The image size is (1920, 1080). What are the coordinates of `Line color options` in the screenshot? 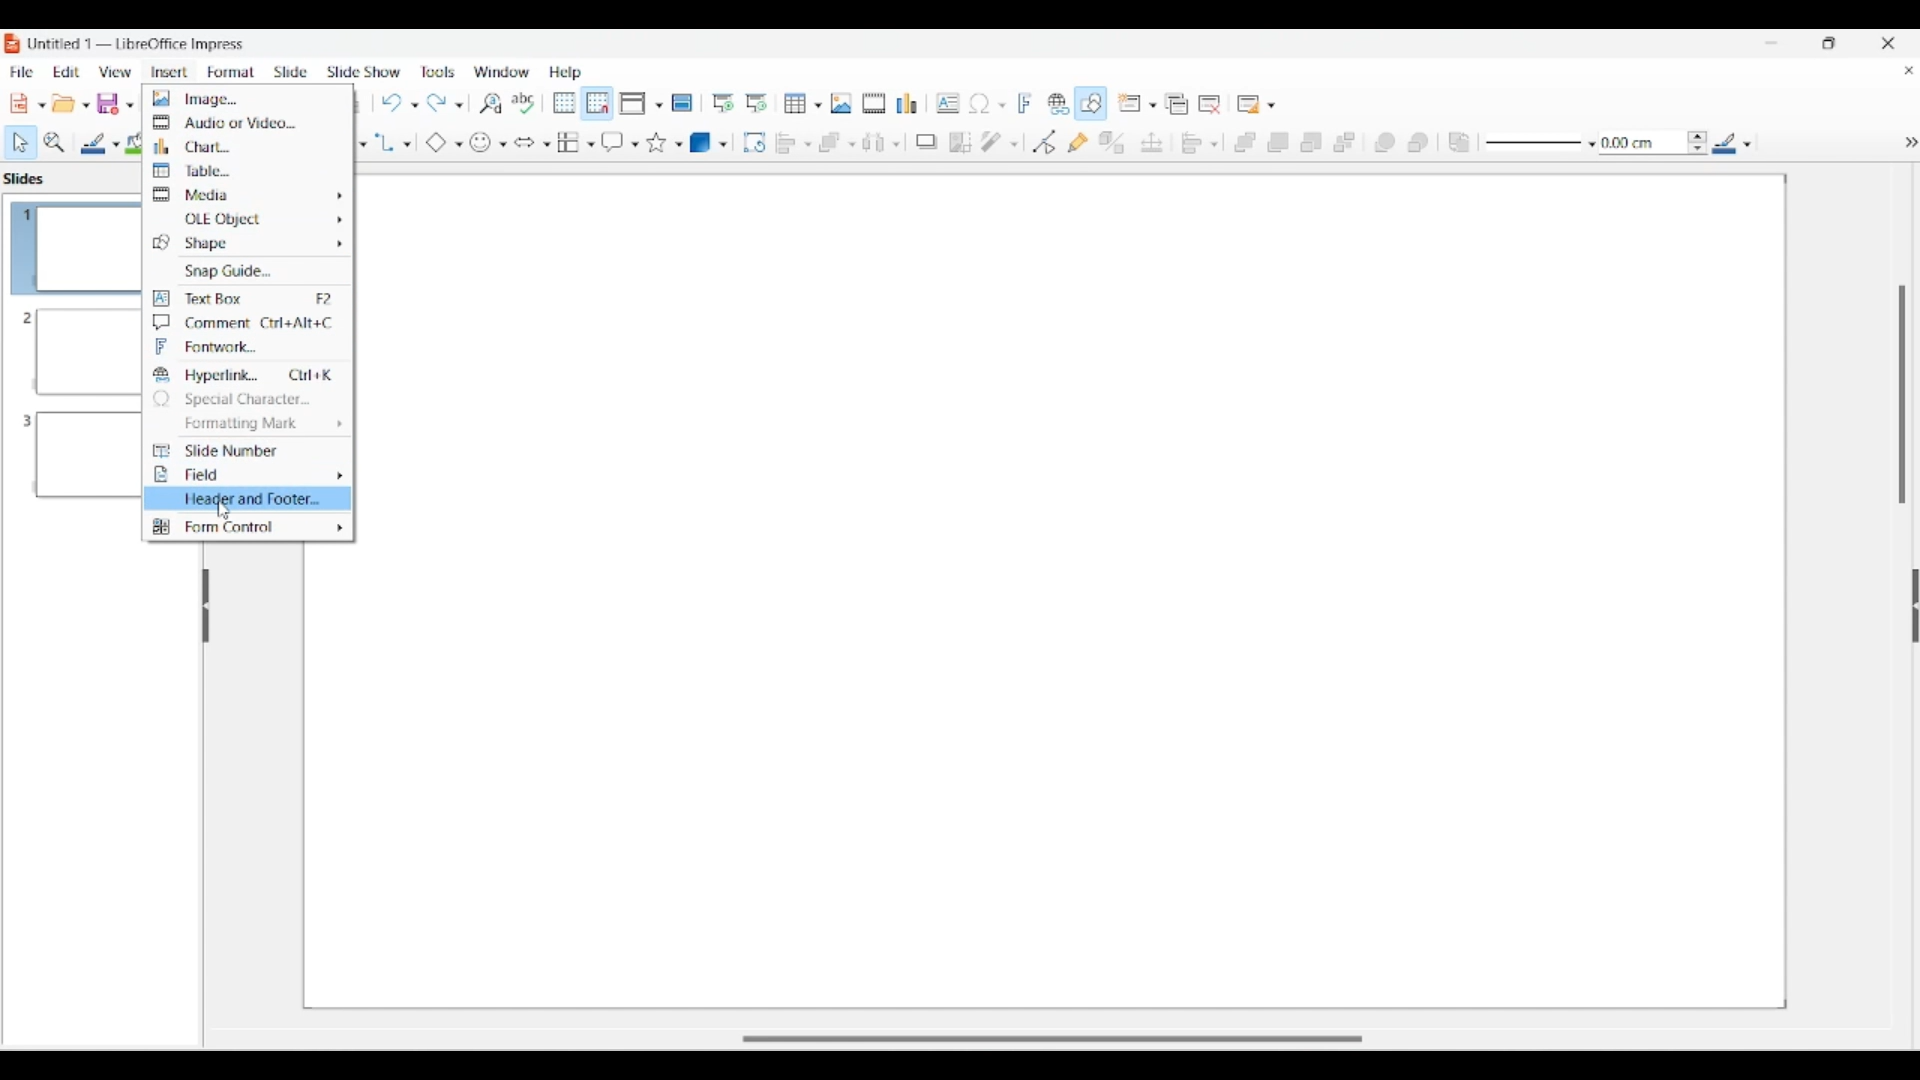 It's located at (1732, 142).